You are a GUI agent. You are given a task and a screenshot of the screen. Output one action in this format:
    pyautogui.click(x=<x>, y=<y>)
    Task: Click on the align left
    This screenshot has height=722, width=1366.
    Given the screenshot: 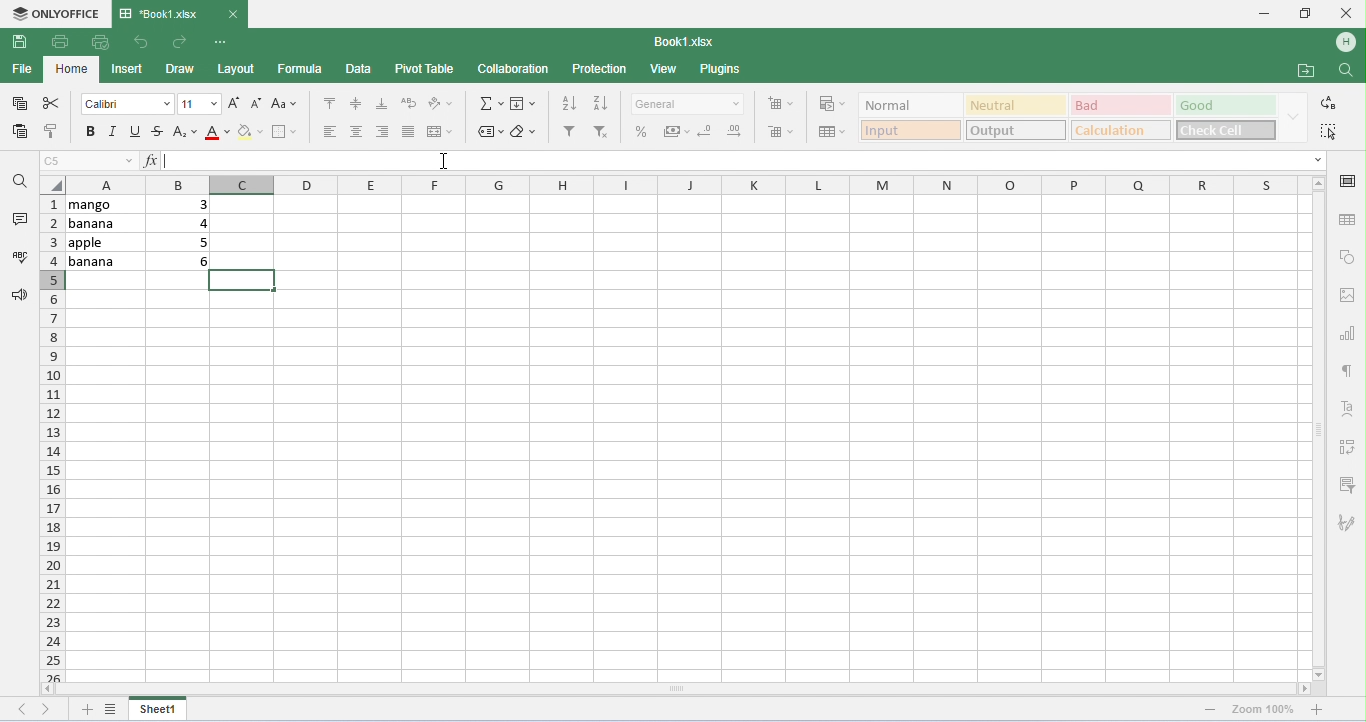 What is the action you would take?
    pyautogui.click(x=382, y=133)
    